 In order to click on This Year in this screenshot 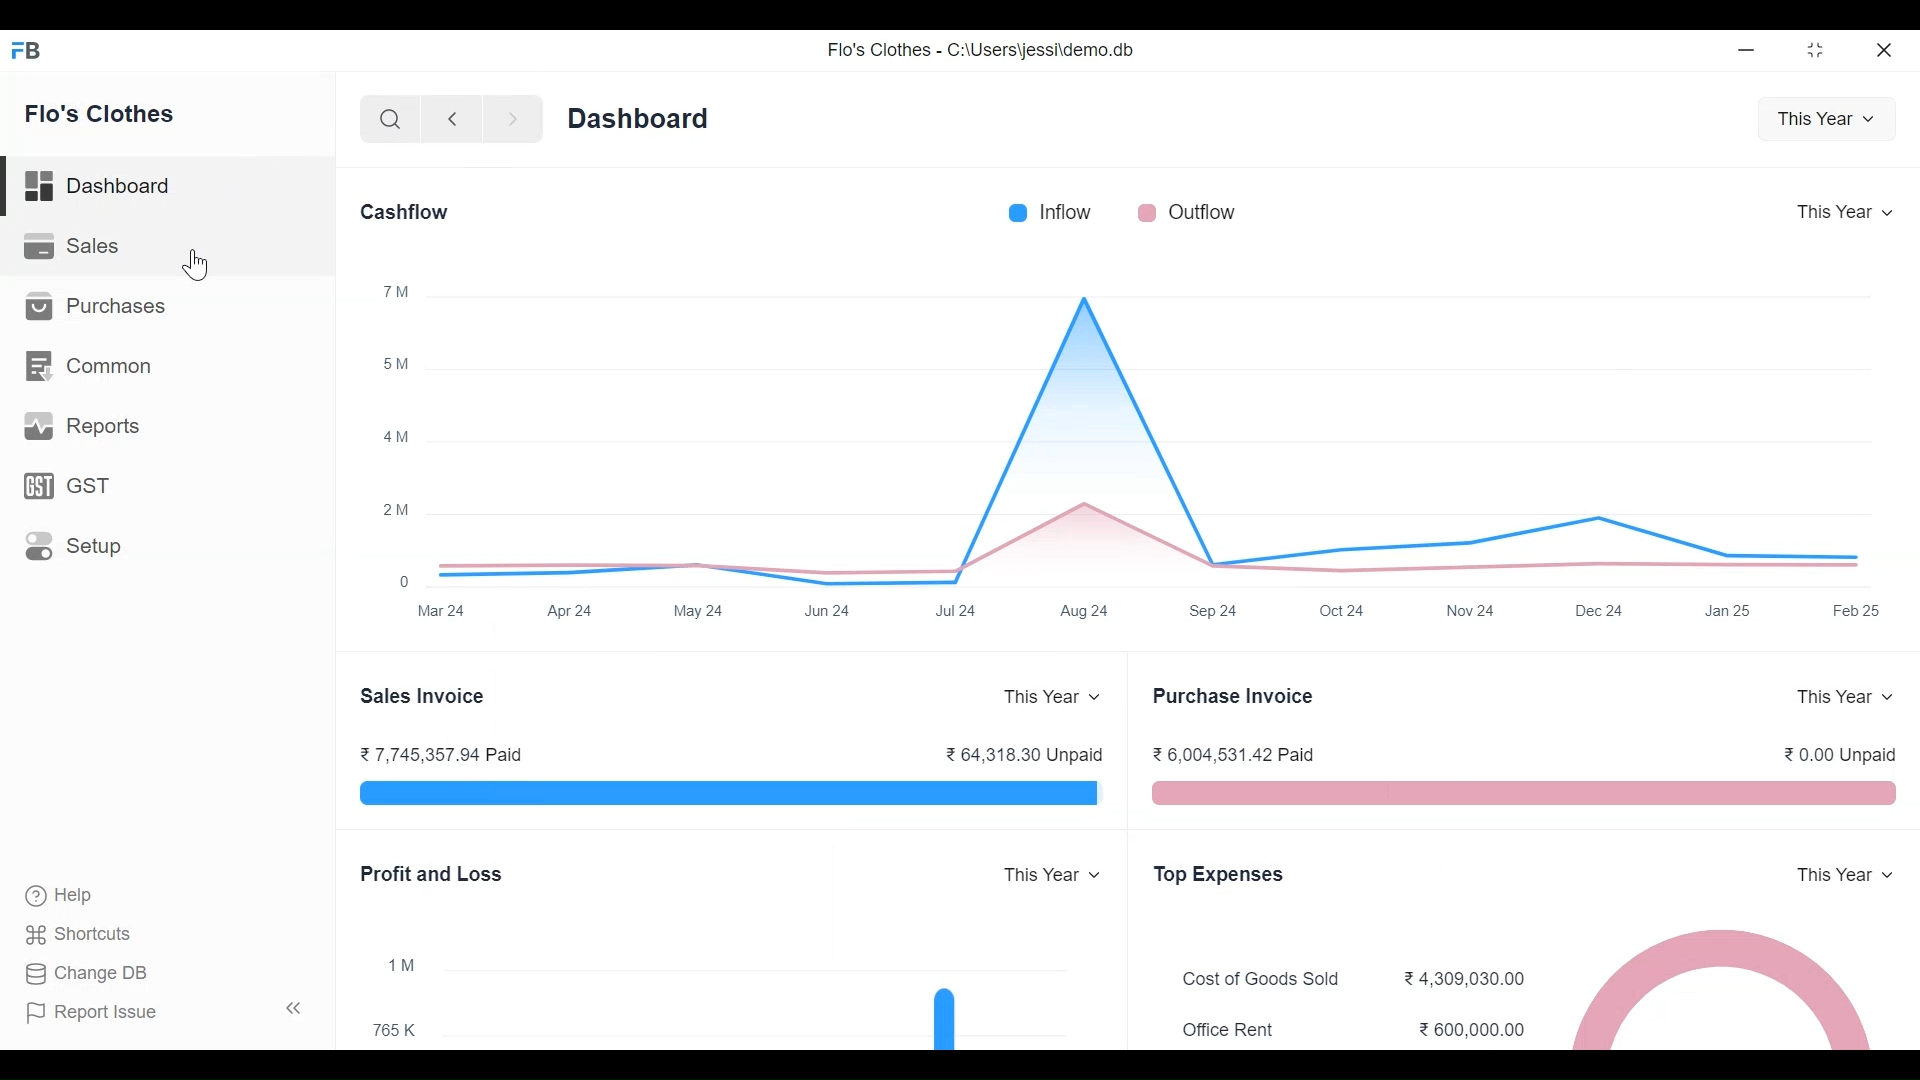, I will do `click(1053, 697)`.